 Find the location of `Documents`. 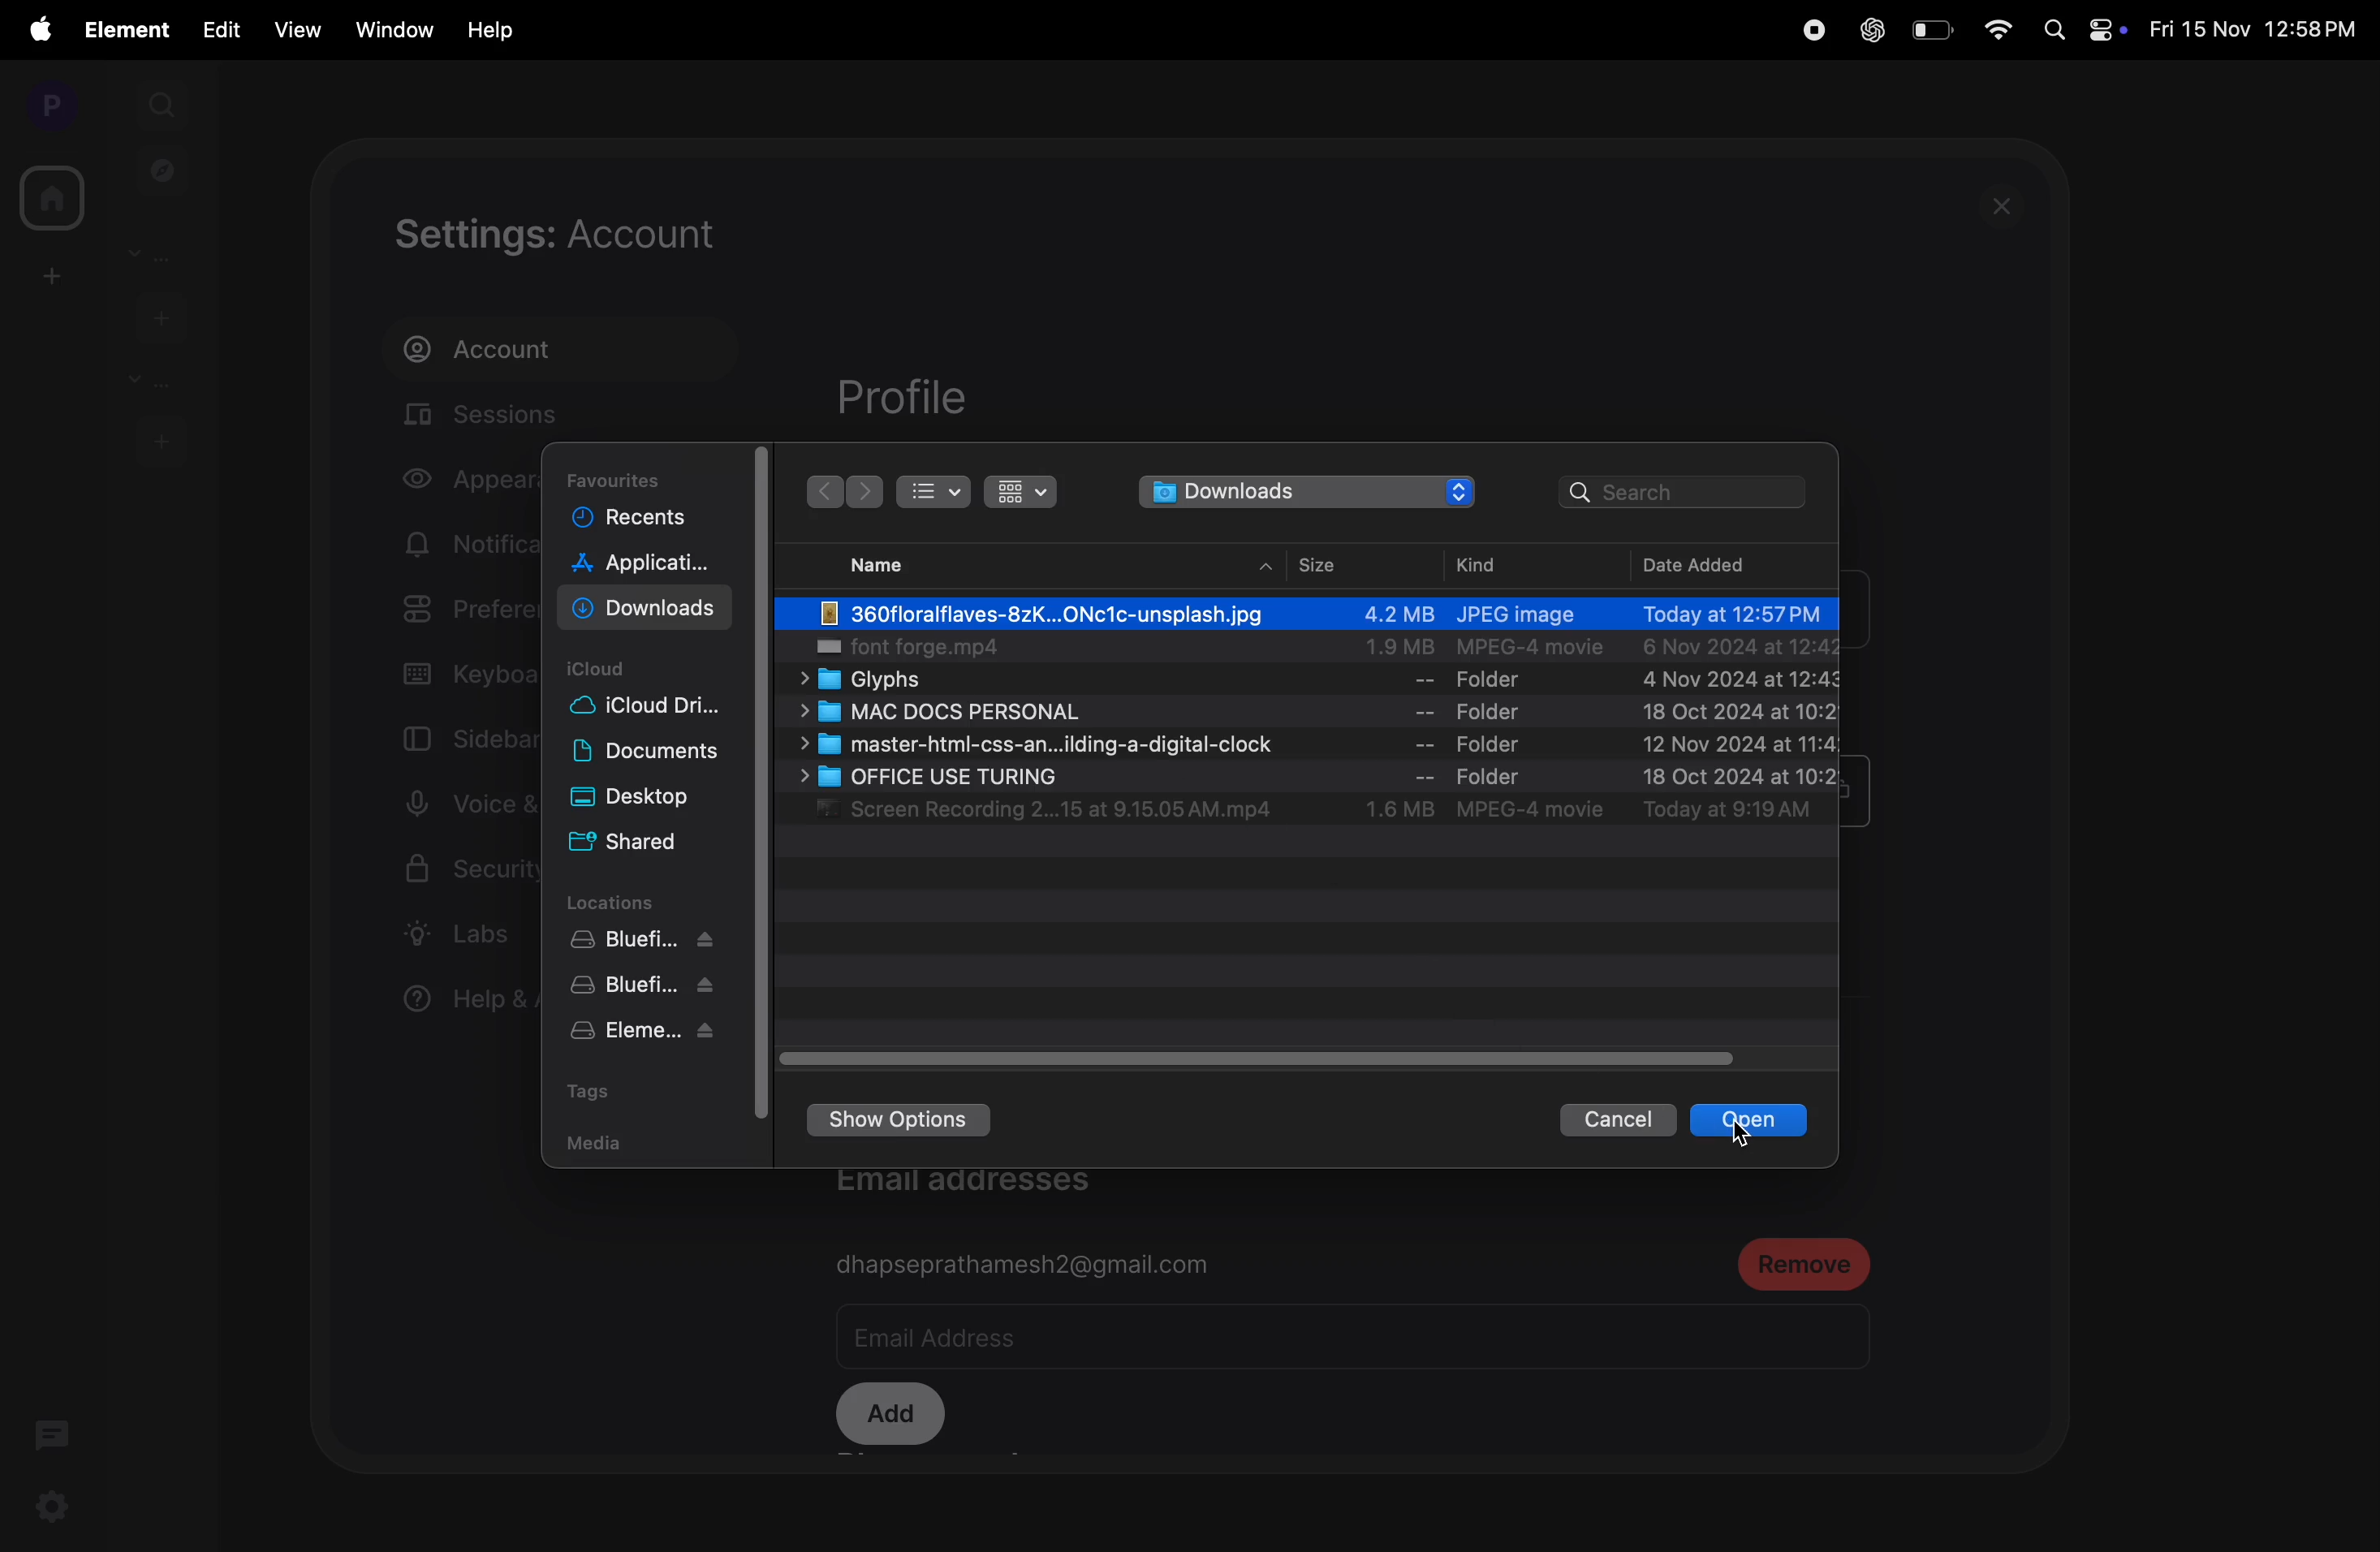

Documents is located at coordinates (651, 757).